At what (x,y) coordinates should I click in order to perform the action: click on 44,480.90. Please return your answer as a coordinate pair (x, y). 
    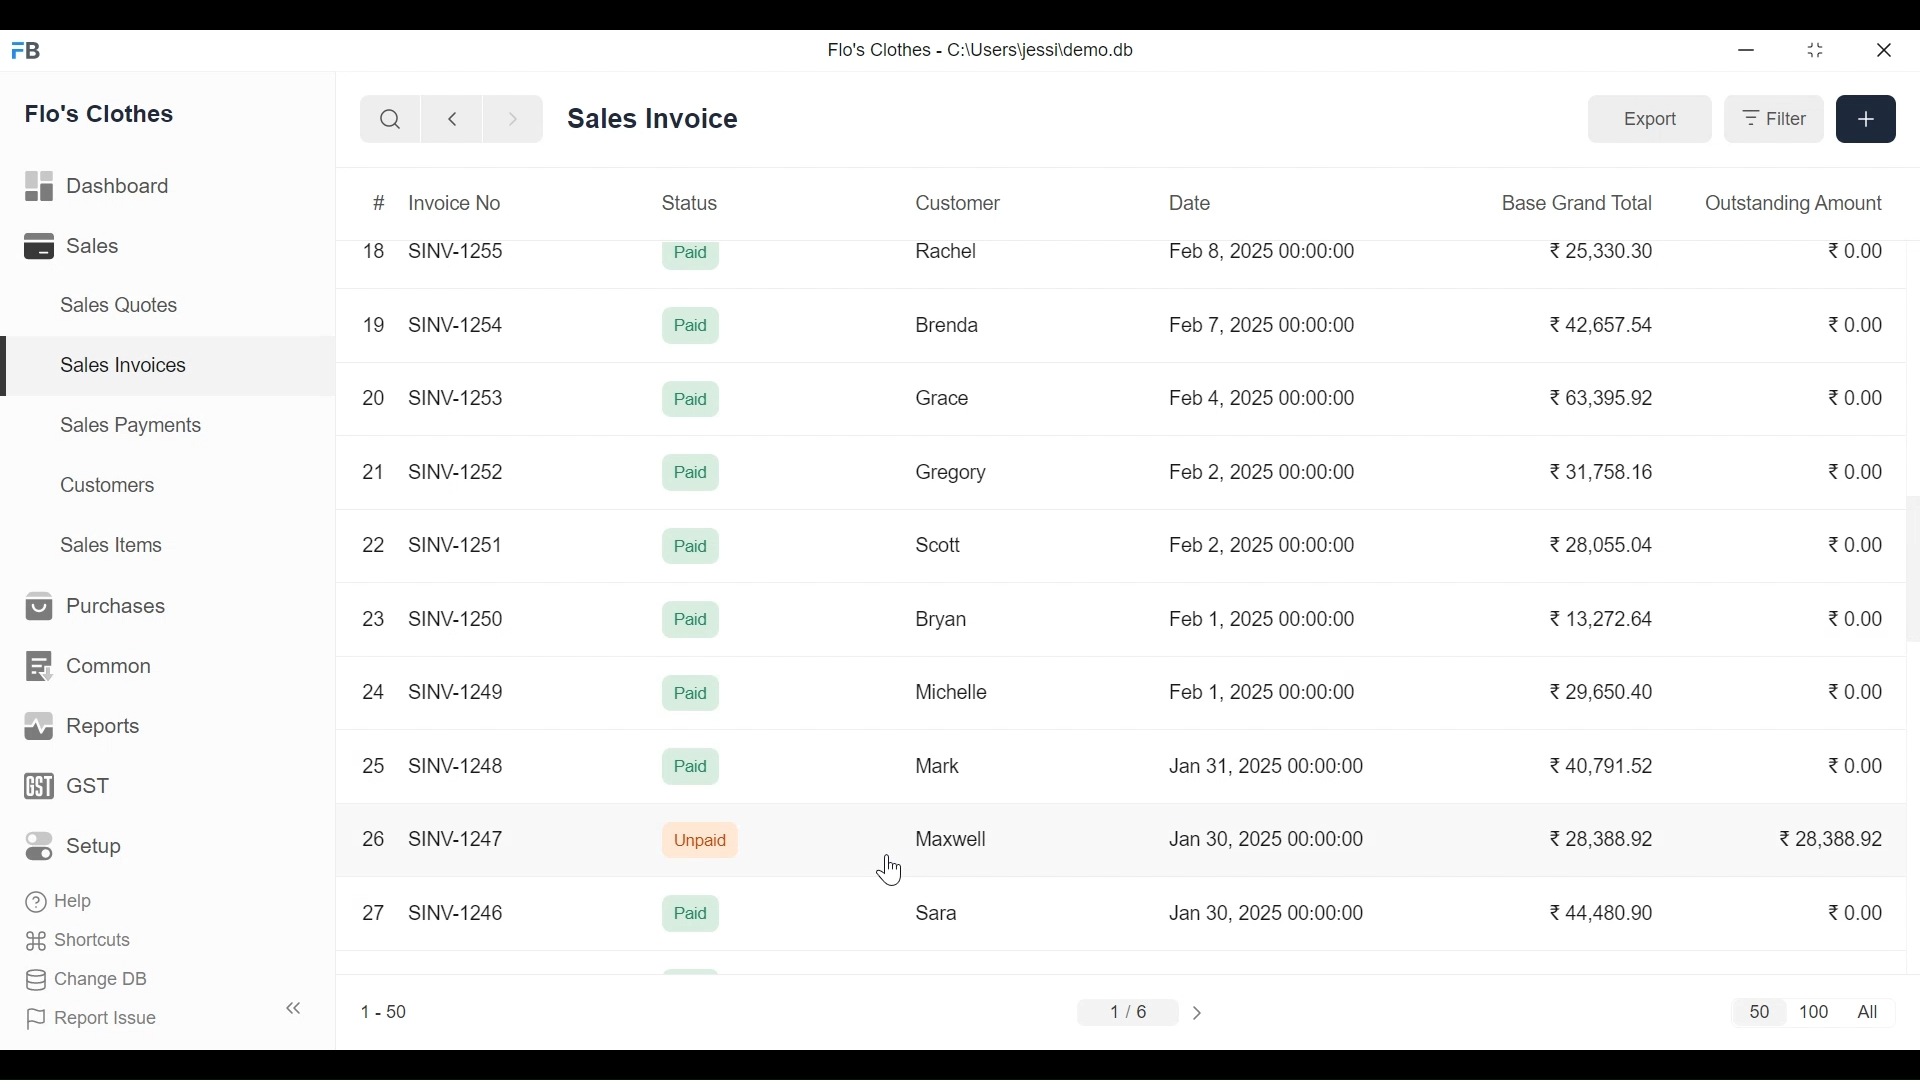
    Looking at the image, I should click on (1605, 912).